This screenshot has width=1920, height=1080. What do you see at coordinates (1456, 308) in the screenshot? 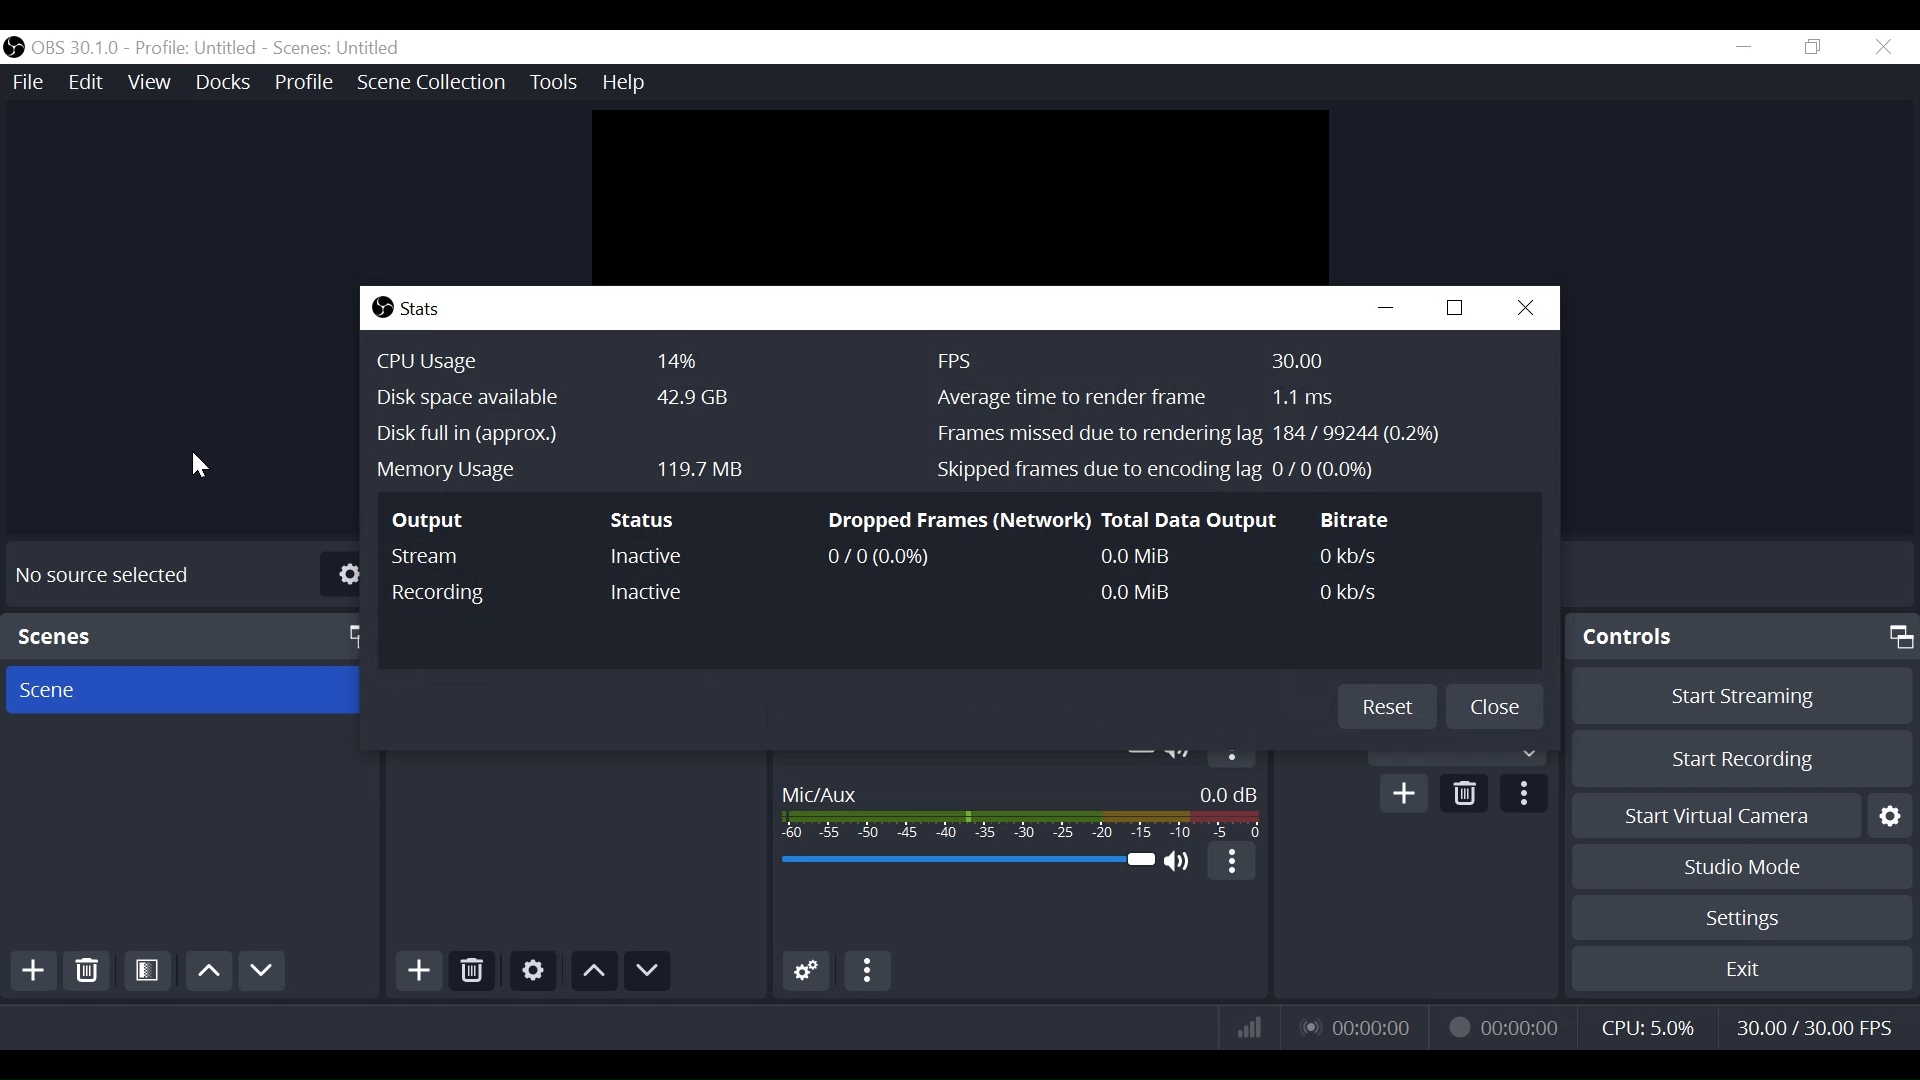
I see `Restore` at bounding box center [1456, 308].